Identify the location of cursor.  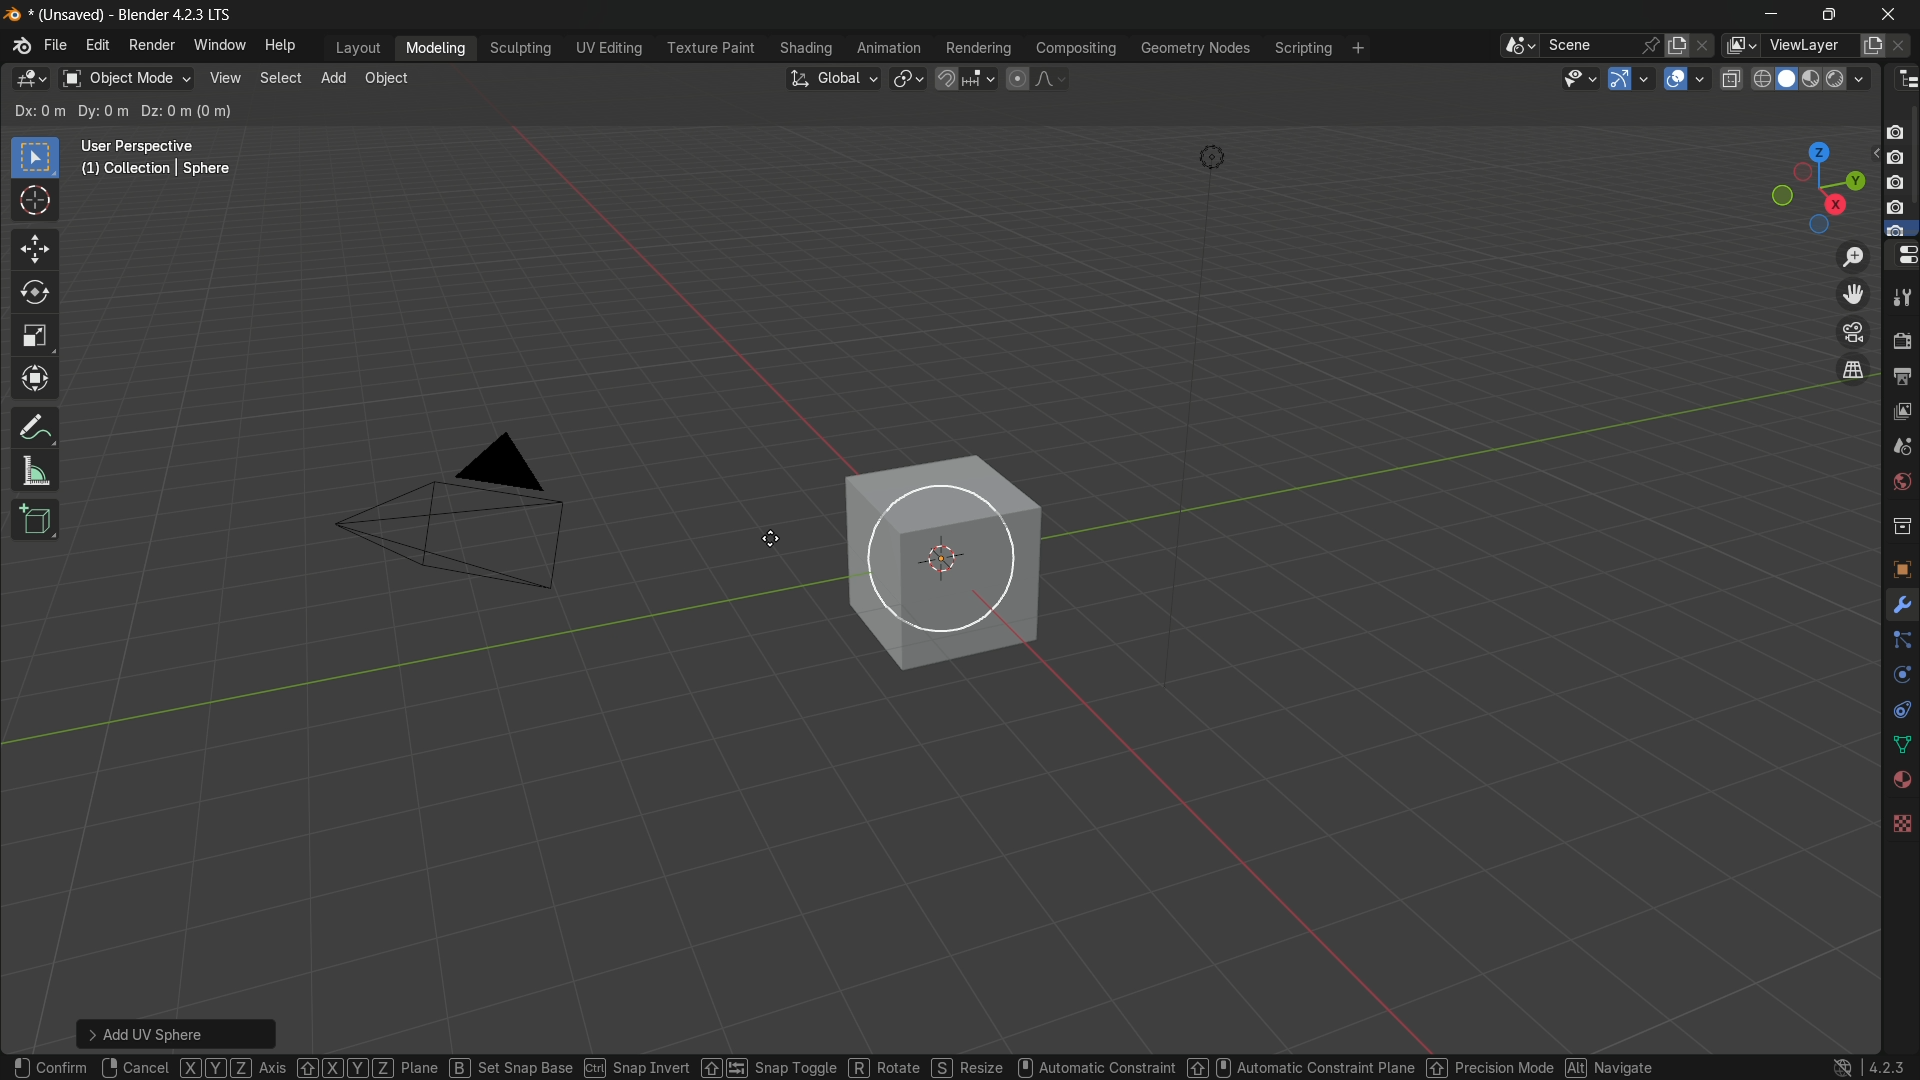
(770, 536).